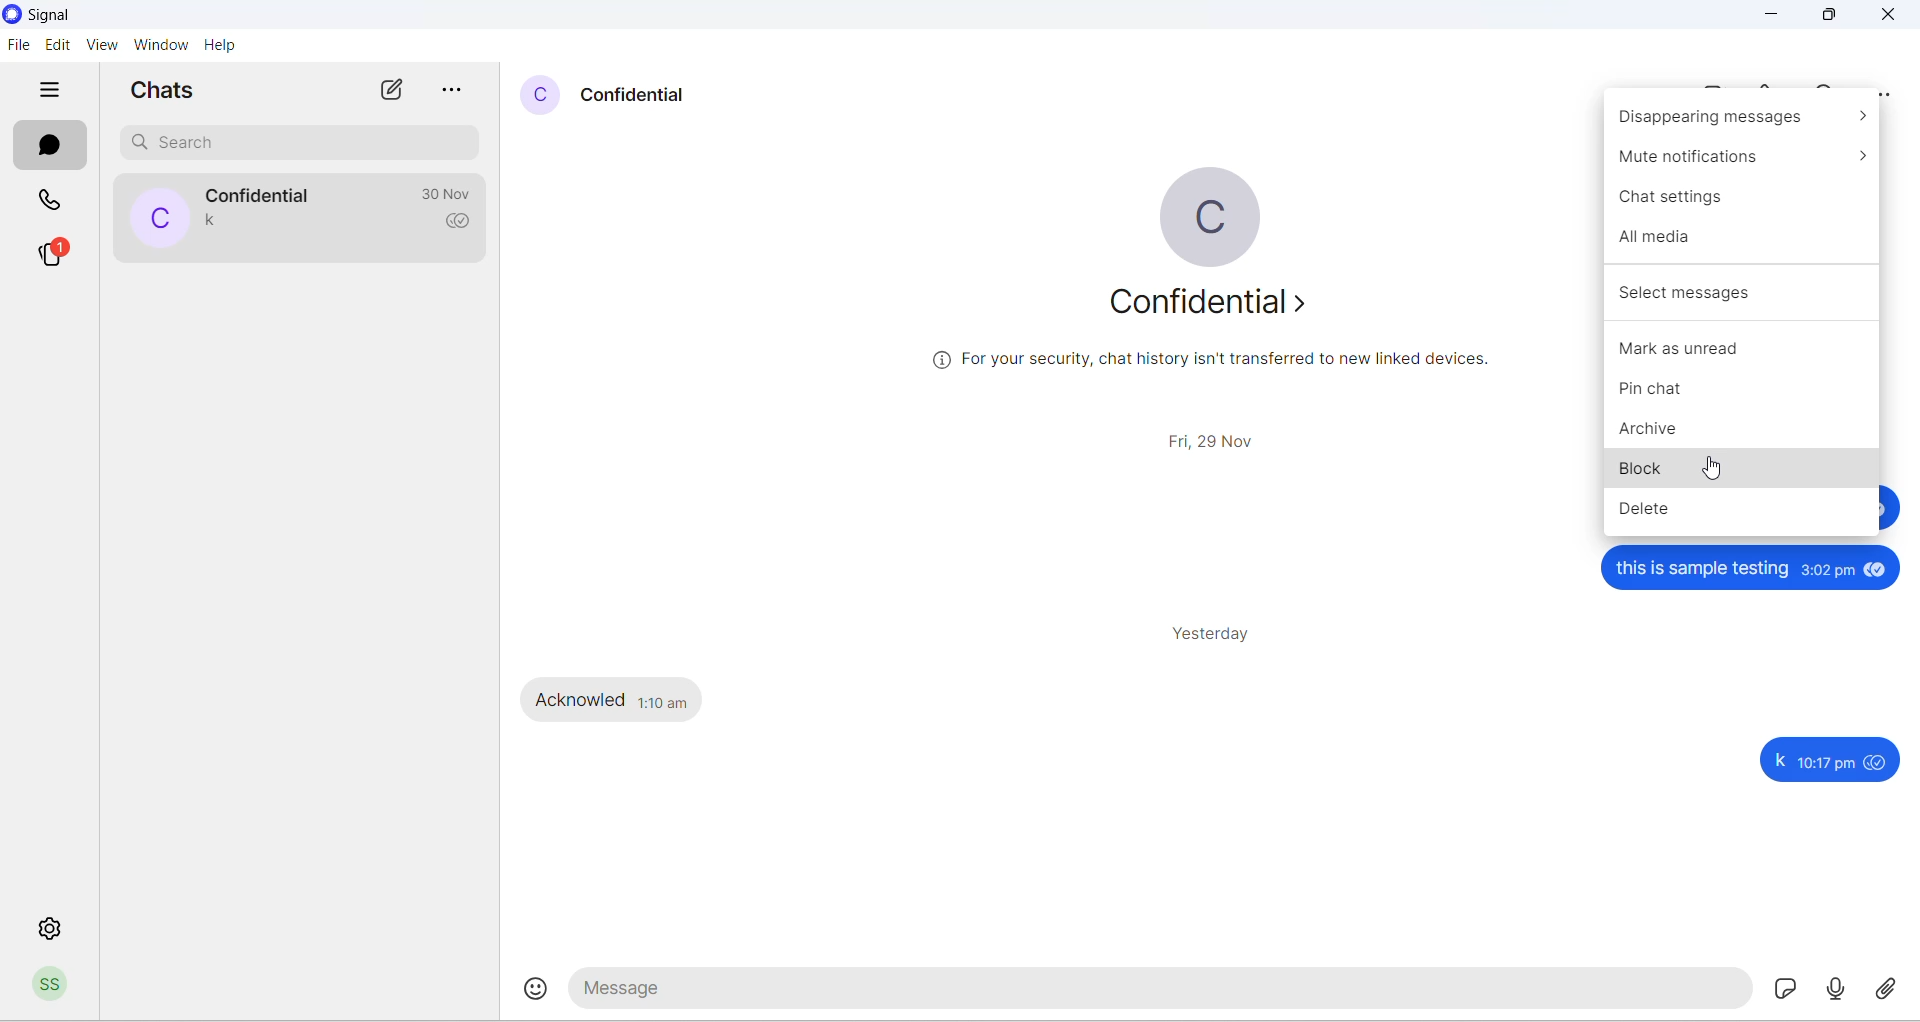  I want to click on hide tabs, so click(46, 88).